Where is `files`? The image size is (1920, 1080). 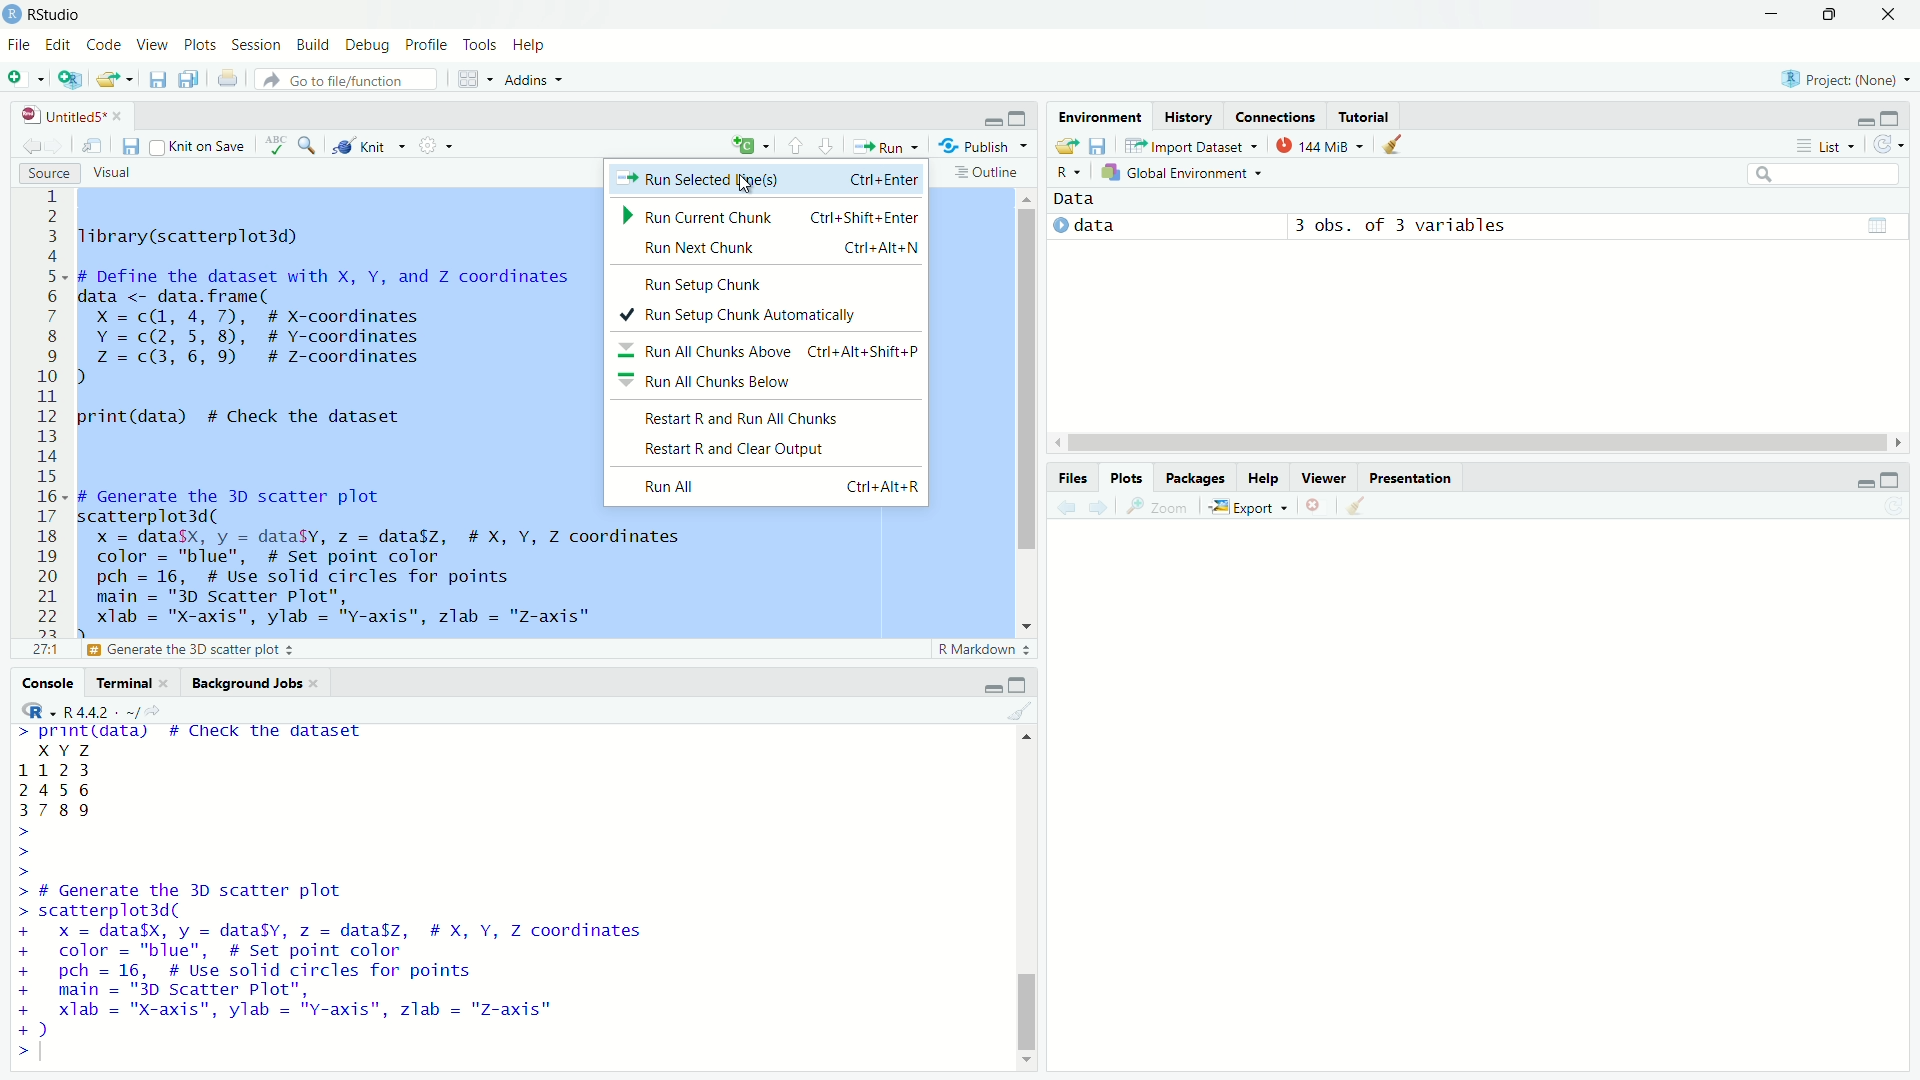
files is located at coordinates (1070, 478).